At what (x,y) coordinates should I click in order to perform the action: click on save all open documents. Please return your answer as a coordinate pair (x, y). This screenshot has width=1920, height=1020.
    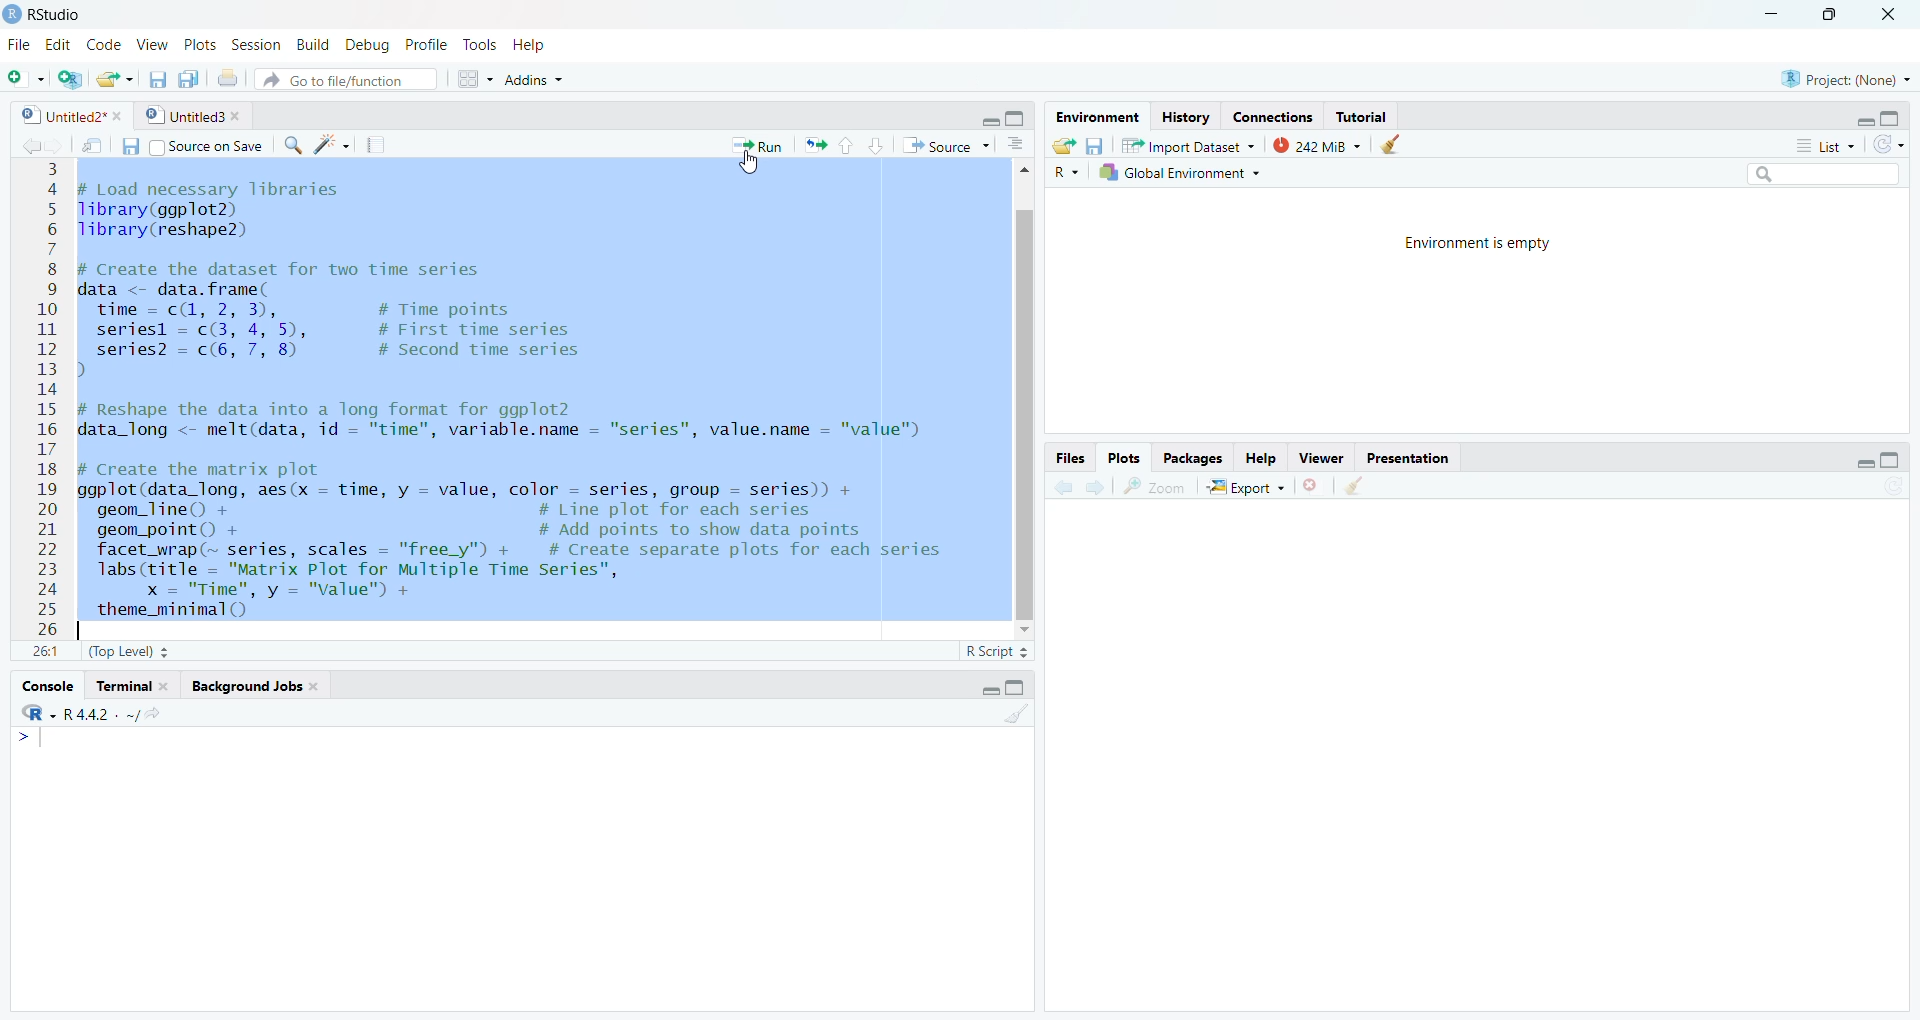
    Looking at the image, I should click on (188, 78).